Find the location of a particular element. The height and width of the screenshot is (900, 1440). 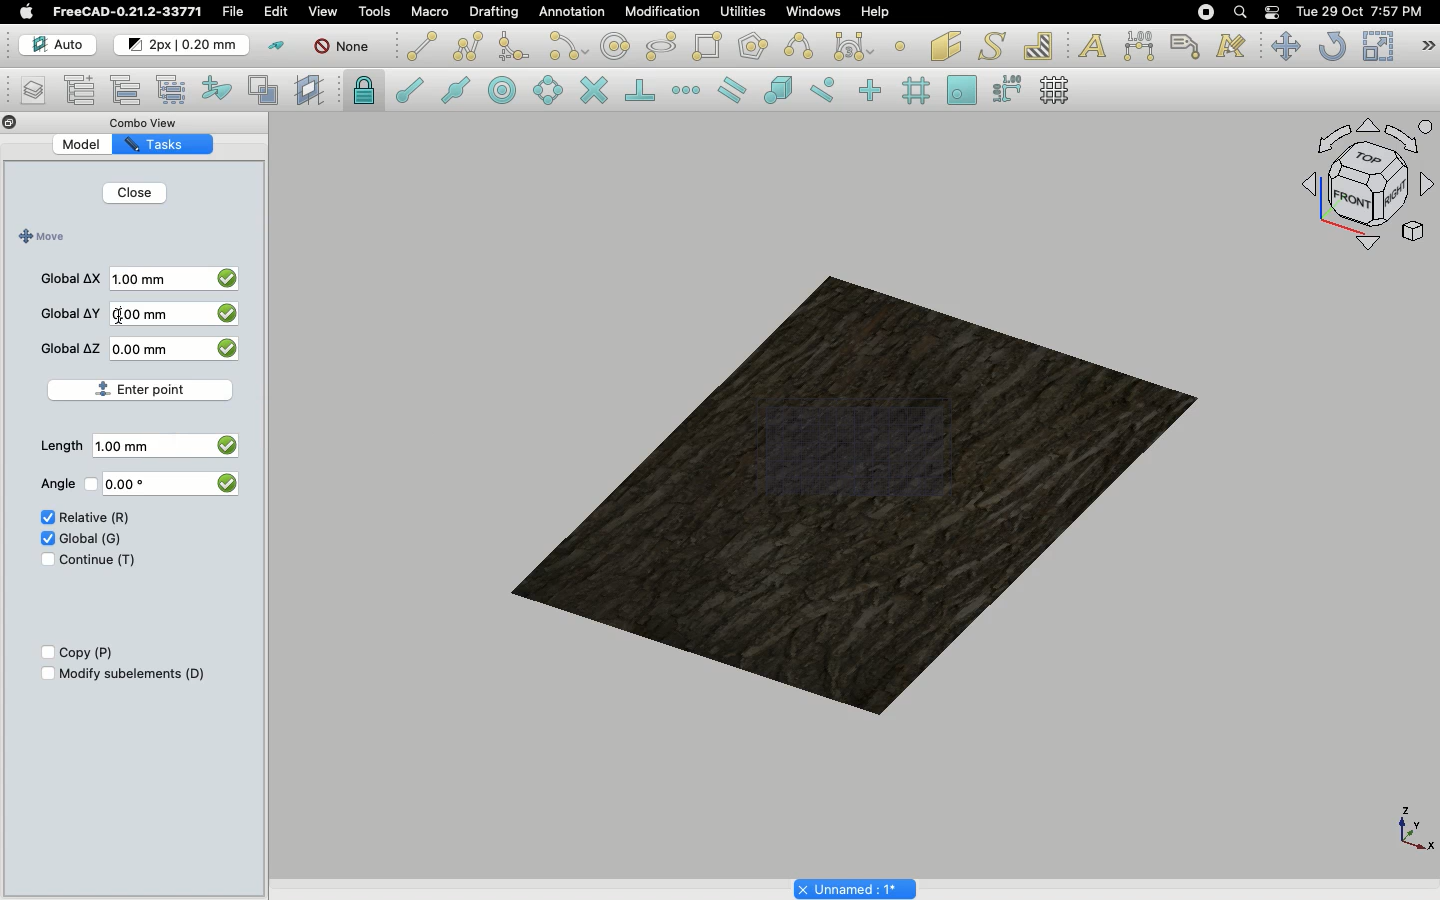

Utilities is located at coordinates (743, 12).